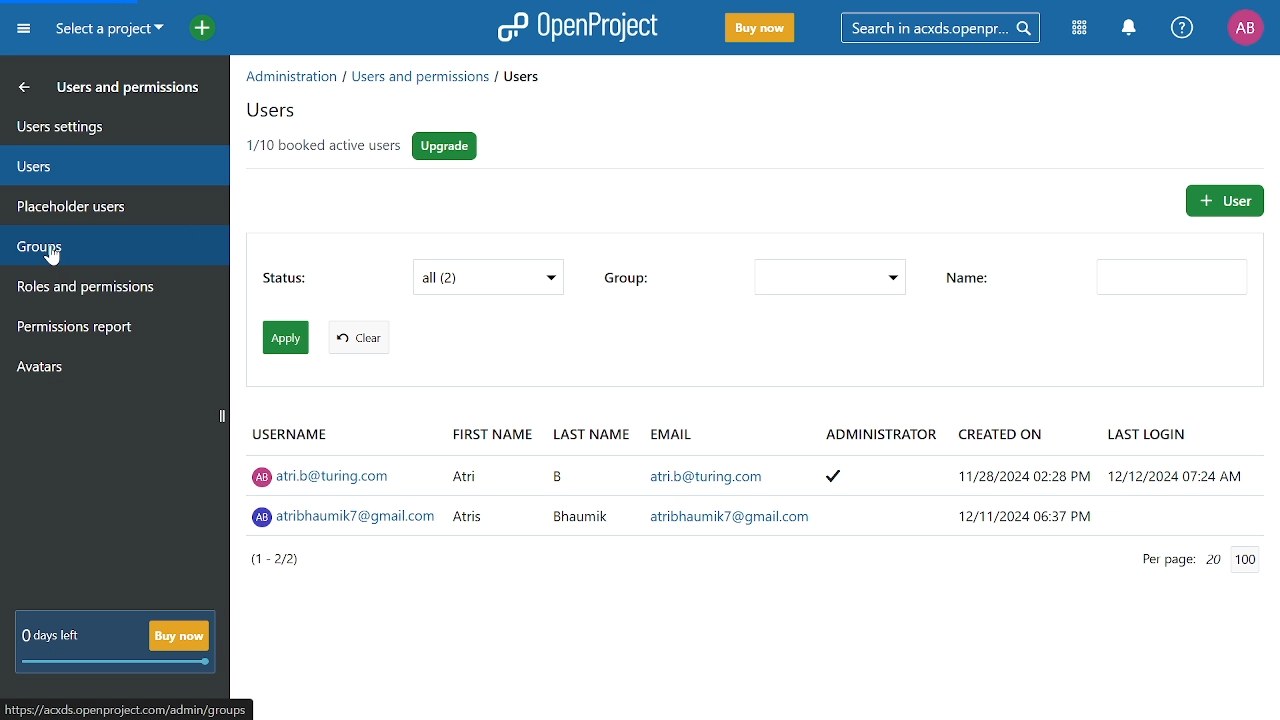  What do you see at coordinates (970, 280) in the screenshot?
I see `name` at bounding box center [970, 280].